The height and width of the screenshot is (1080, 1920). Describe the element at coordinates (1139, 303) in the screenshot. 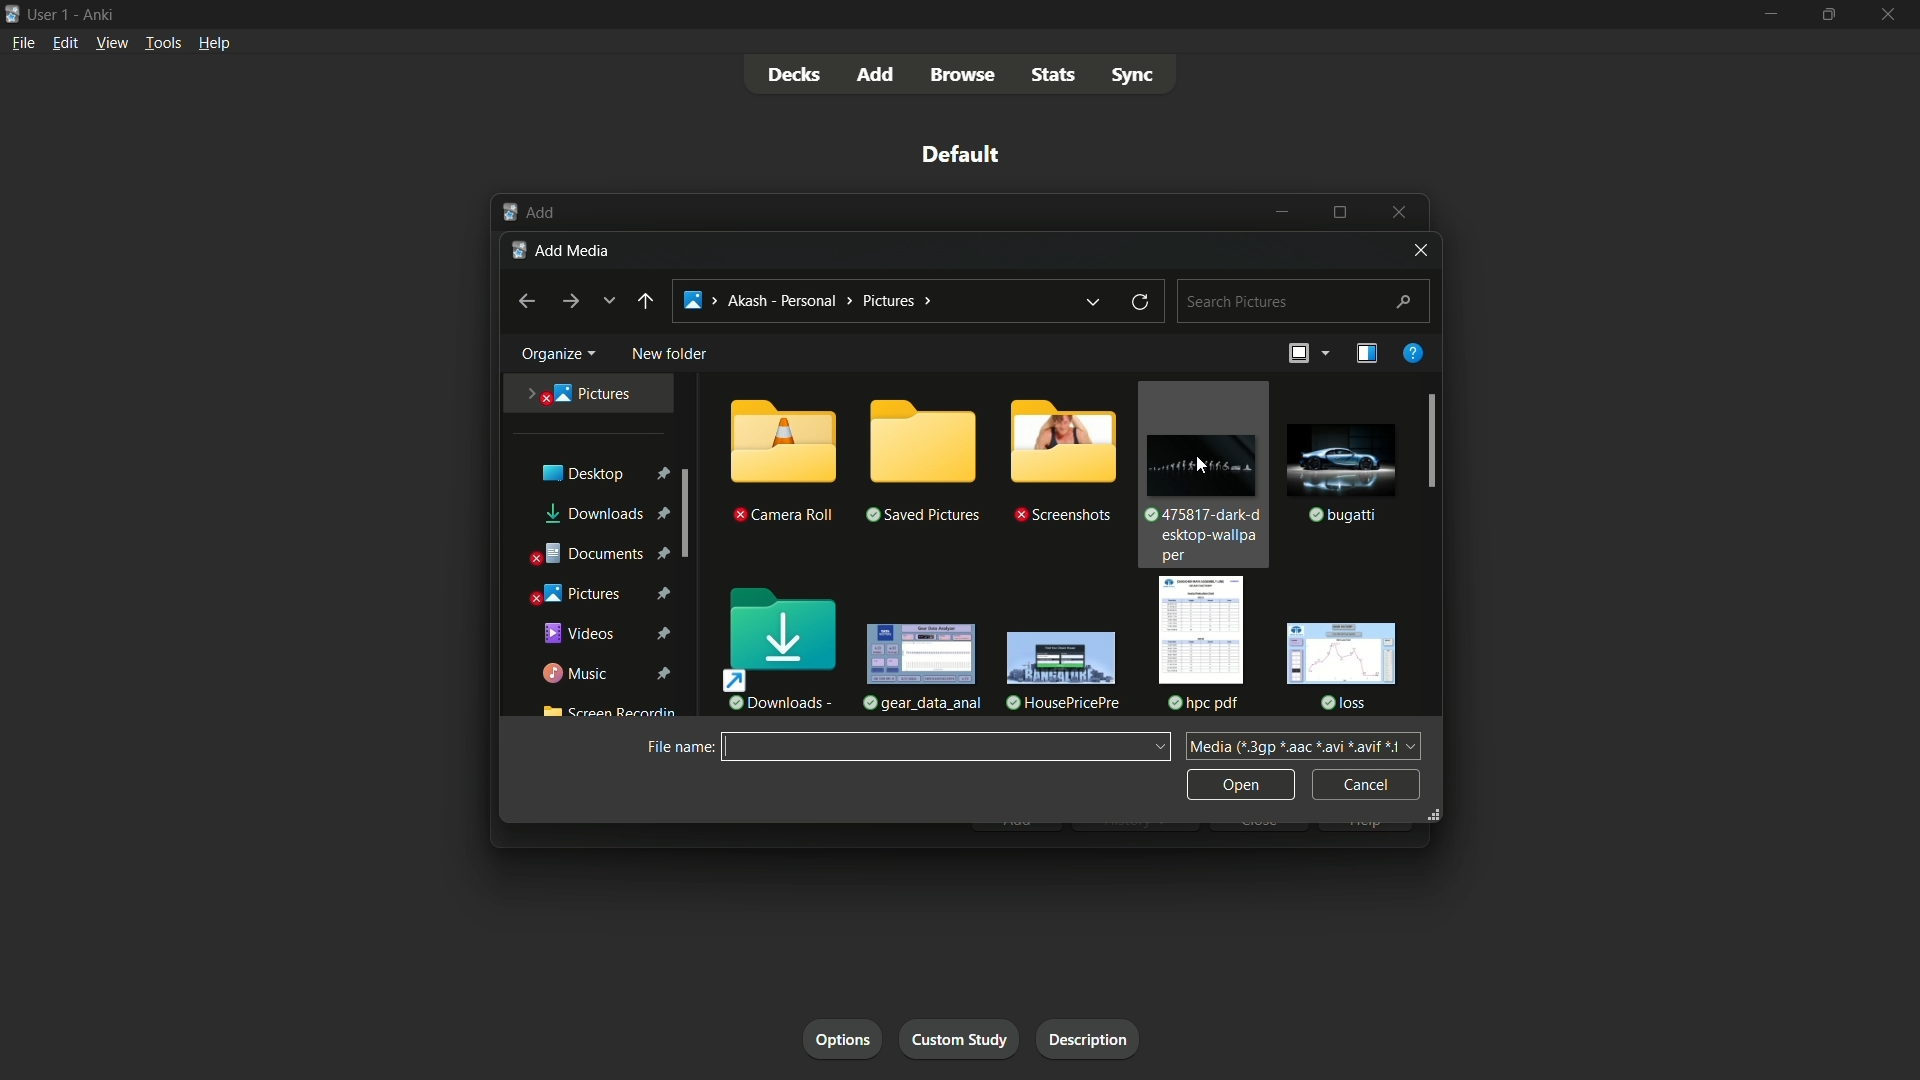

I see `refresh` at that location.